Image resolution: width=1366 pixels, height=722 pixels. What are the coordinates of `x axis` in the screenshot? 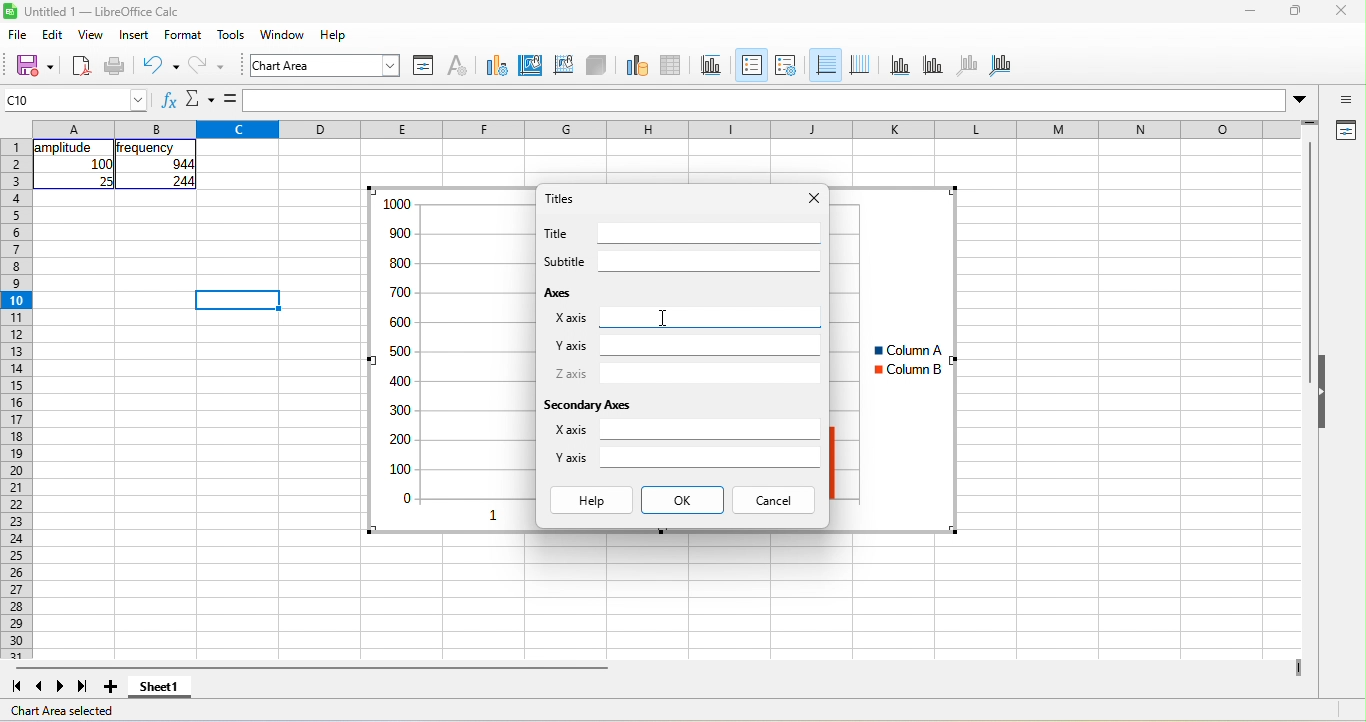 It's located at (900, 66).